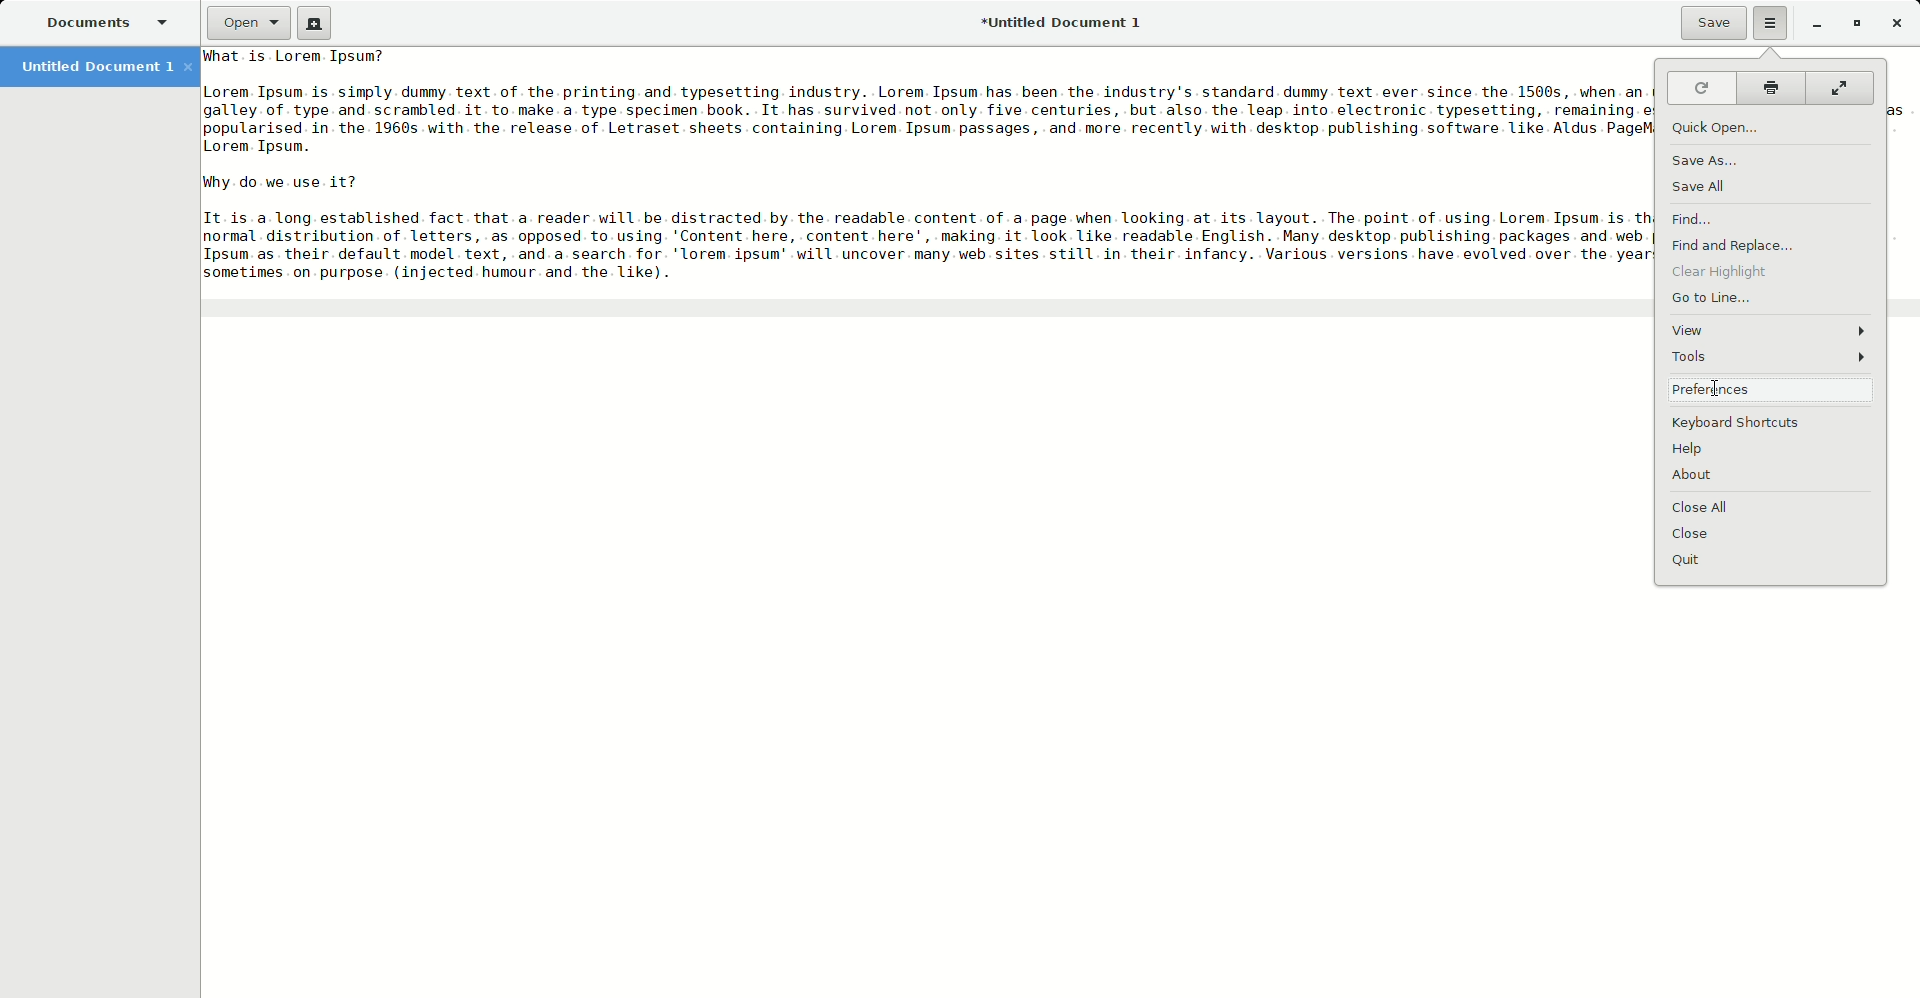 This screenshot has height=998, width=1920. Describe the element at coordinates (104, 68) in the screenshot. I see `Untitled Document 1` at that location.